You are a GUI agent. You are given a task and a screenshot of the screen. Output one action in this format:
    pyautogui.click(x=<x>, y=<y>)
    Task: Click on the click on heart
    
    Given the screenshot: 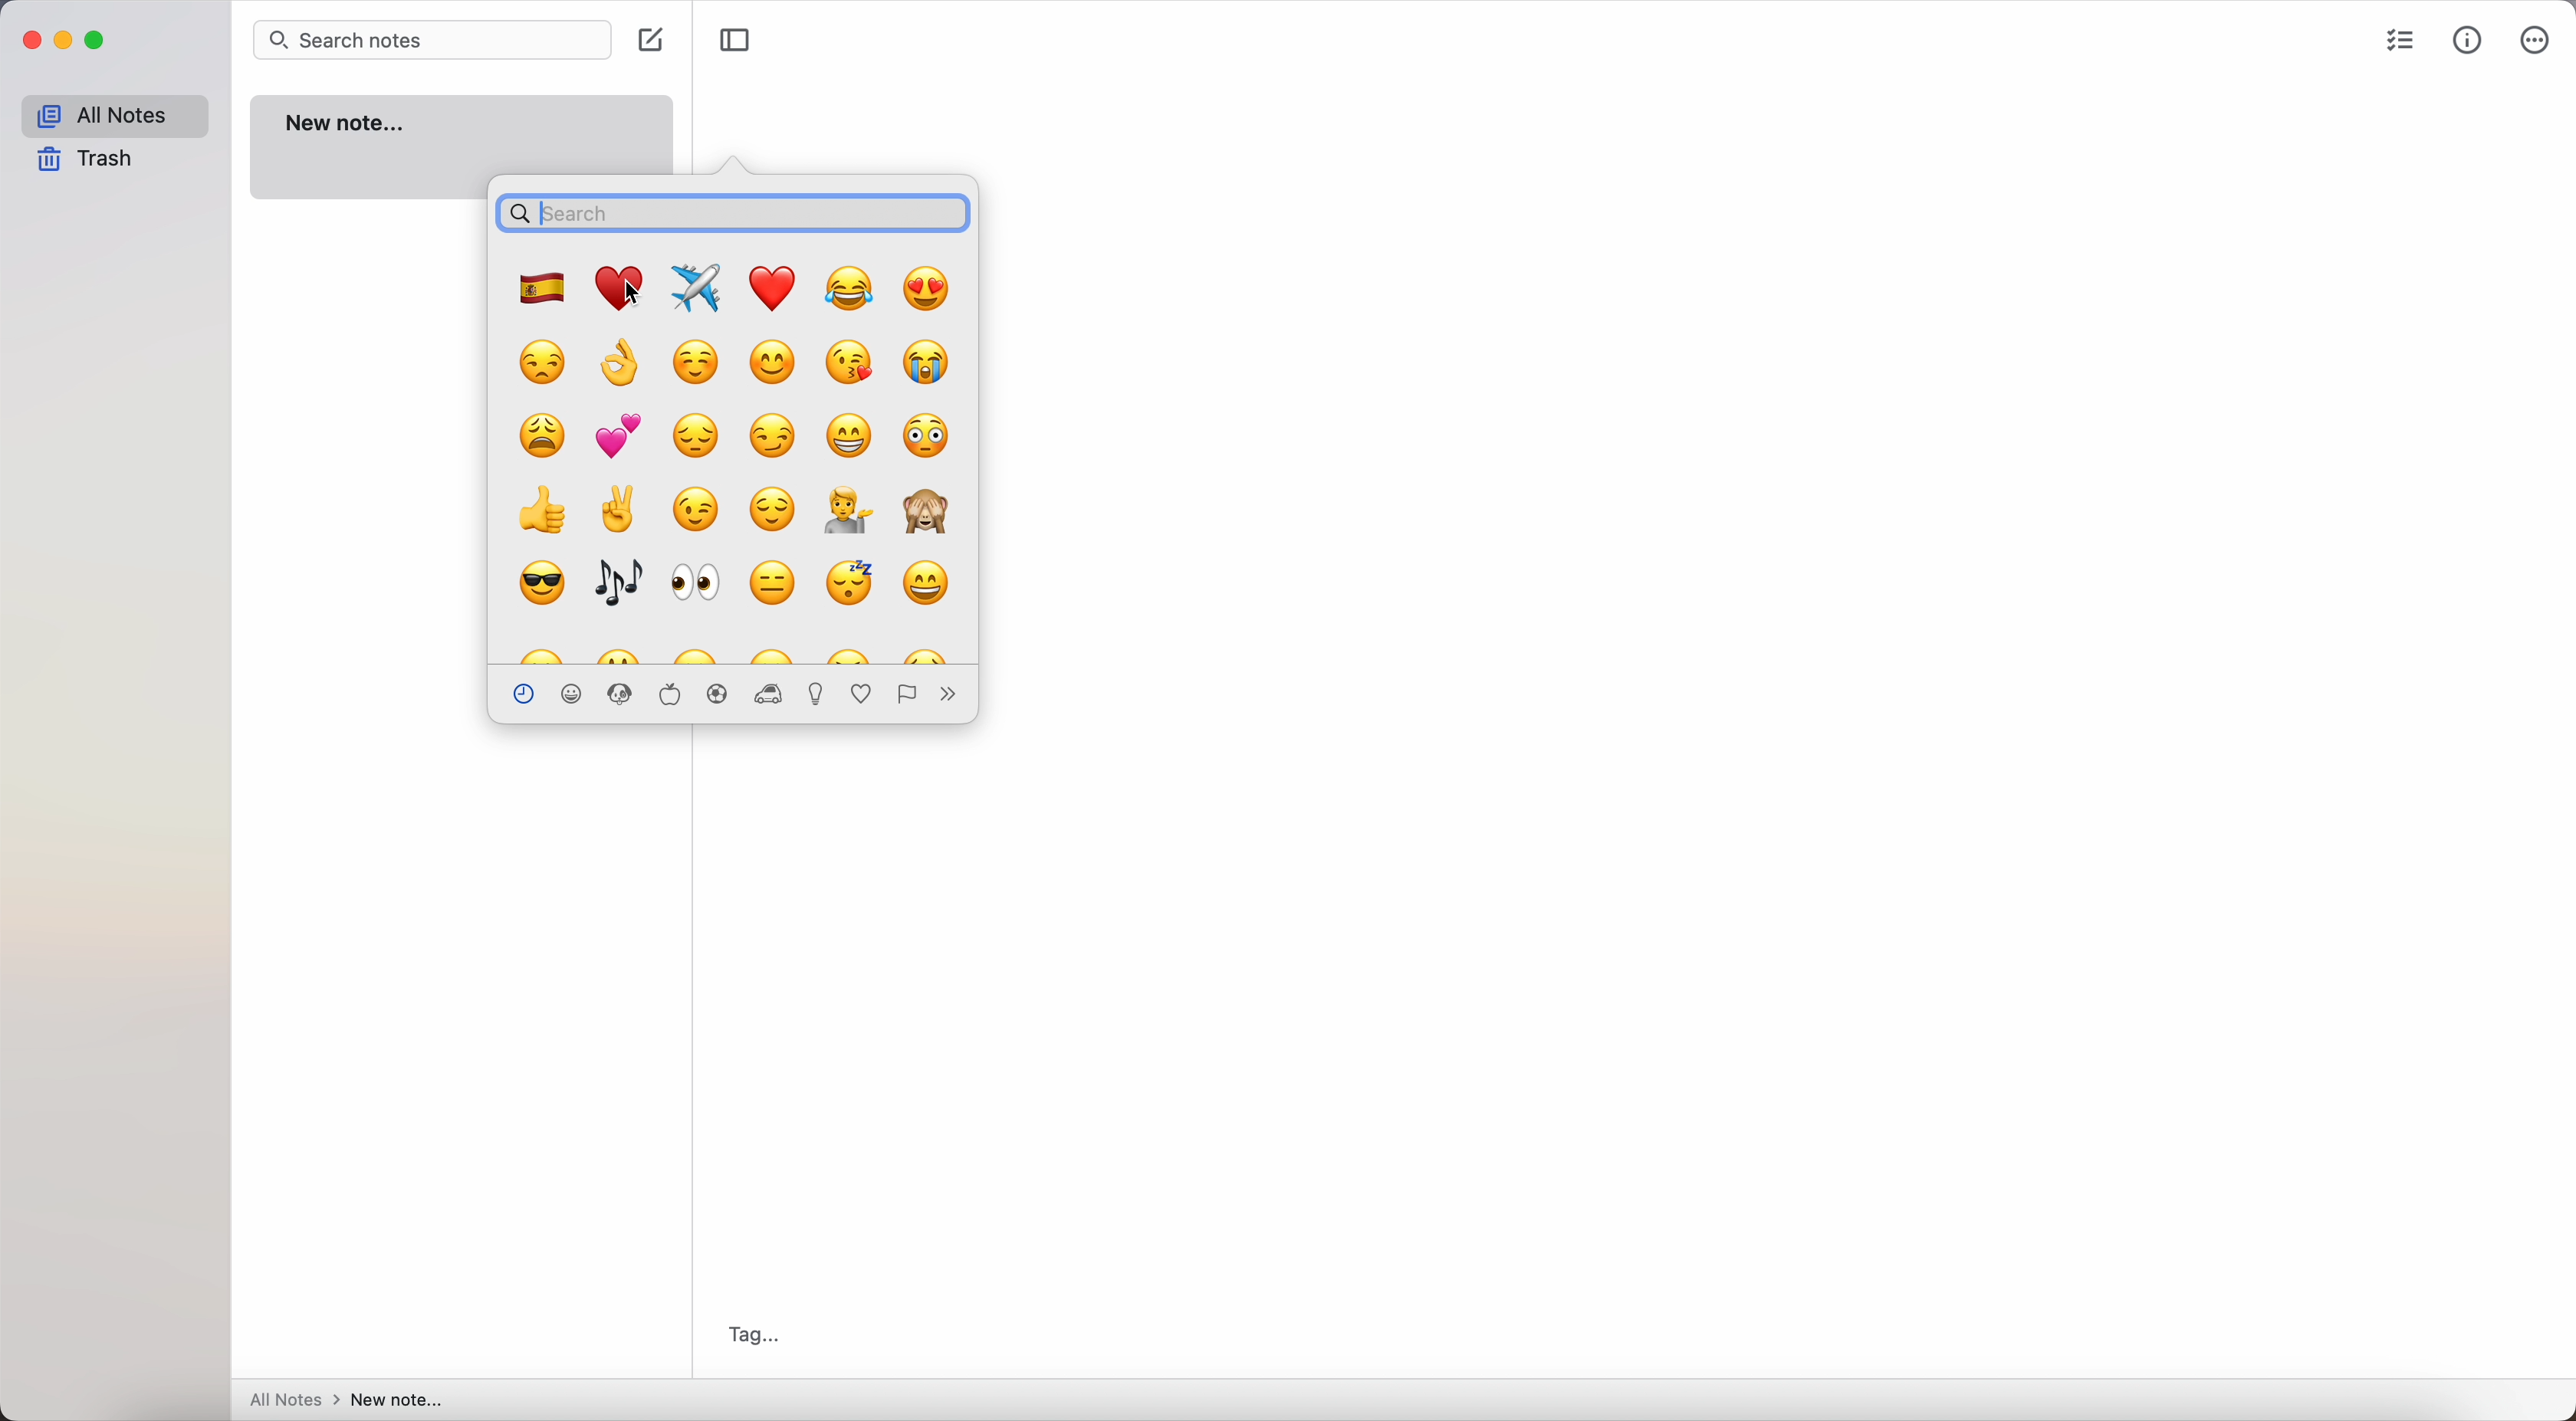 What is the action you would take?
    pyautogui.click(x=620, y=286)
    